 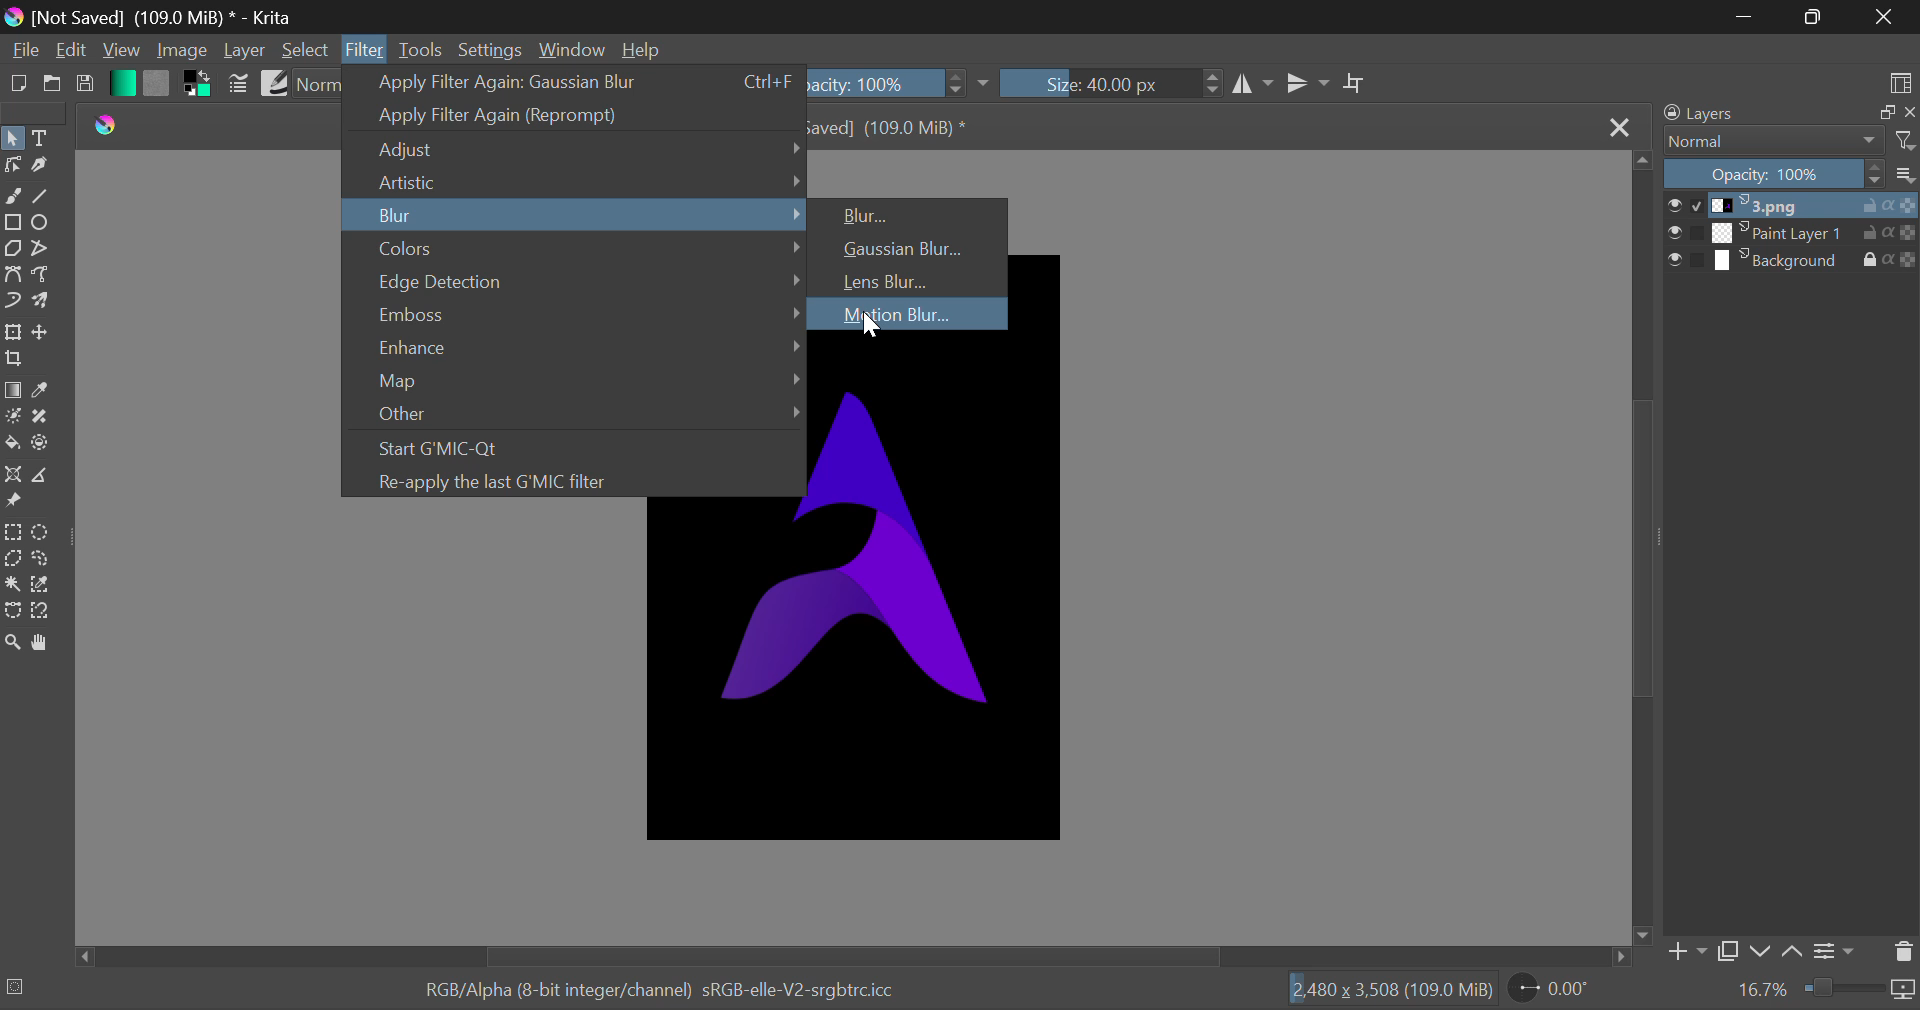 What do you see at coordinates (1728, 951) in the screenshot?
I see `Copy Layer` at bounding box center [1728, 951].